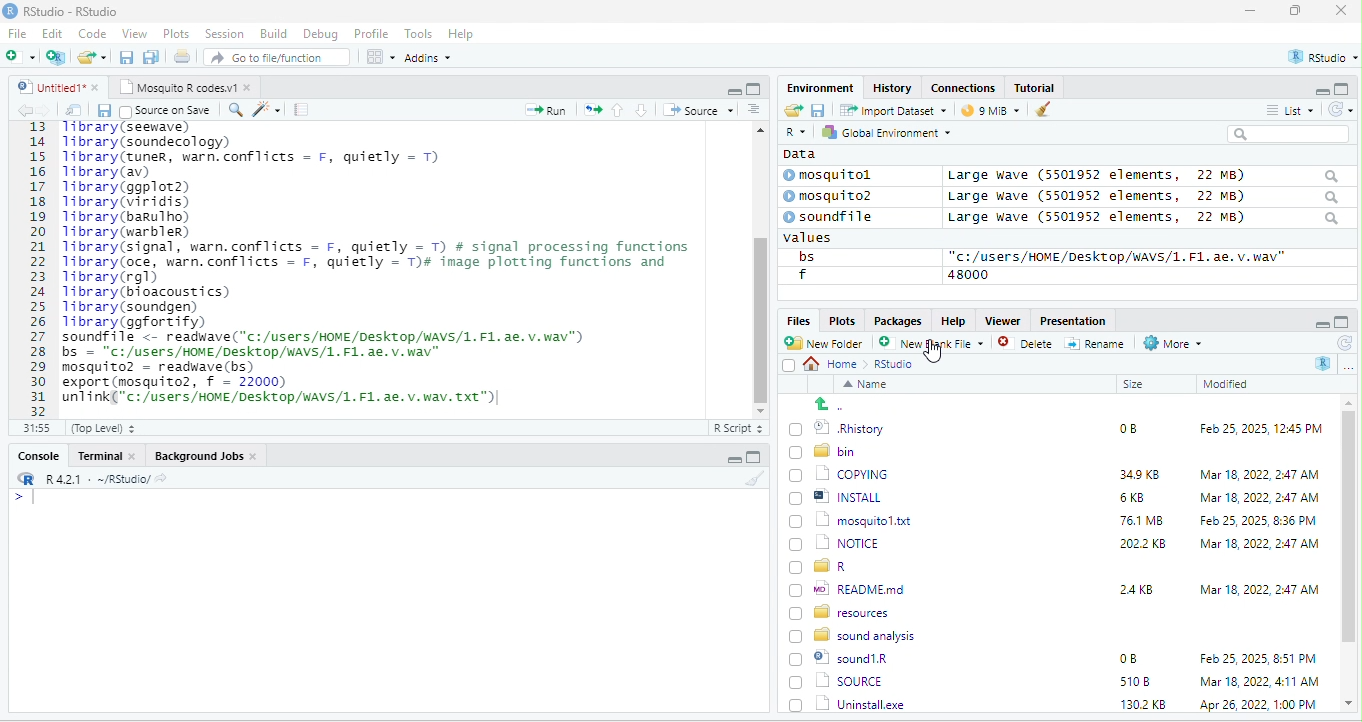 The height and width of the screenshot is (722, 1362). I want to click on Environment, so click(820, 87).